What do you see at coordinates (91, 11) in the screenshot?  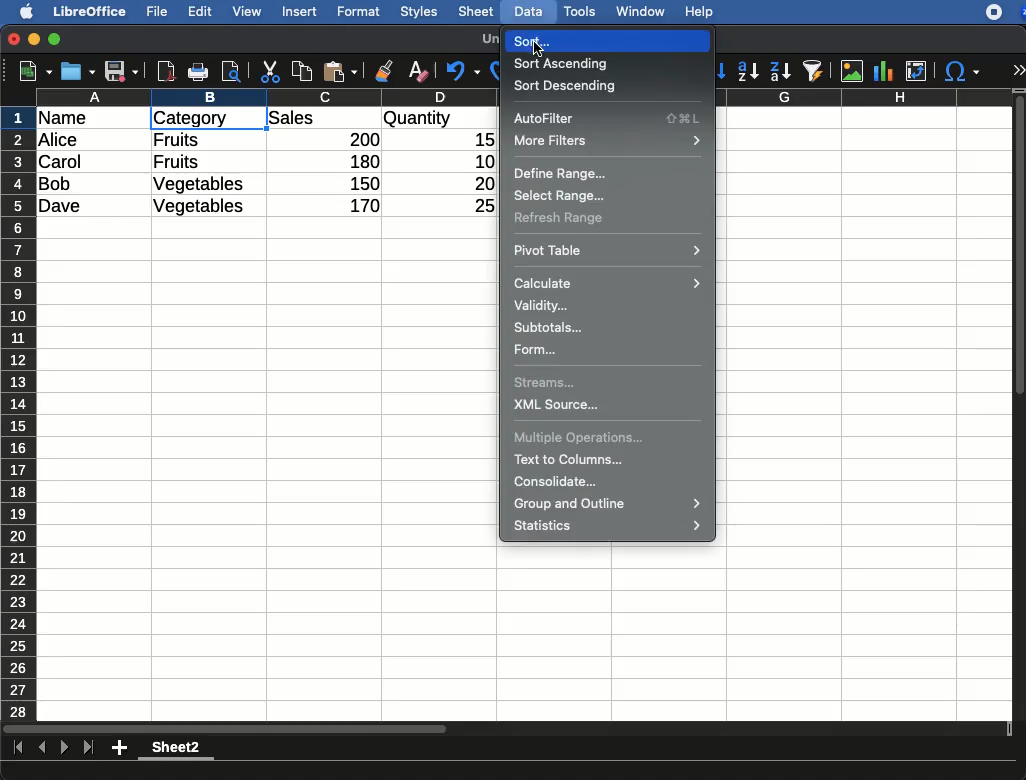 I see `libreoffice` at bounding box center [91, 11].